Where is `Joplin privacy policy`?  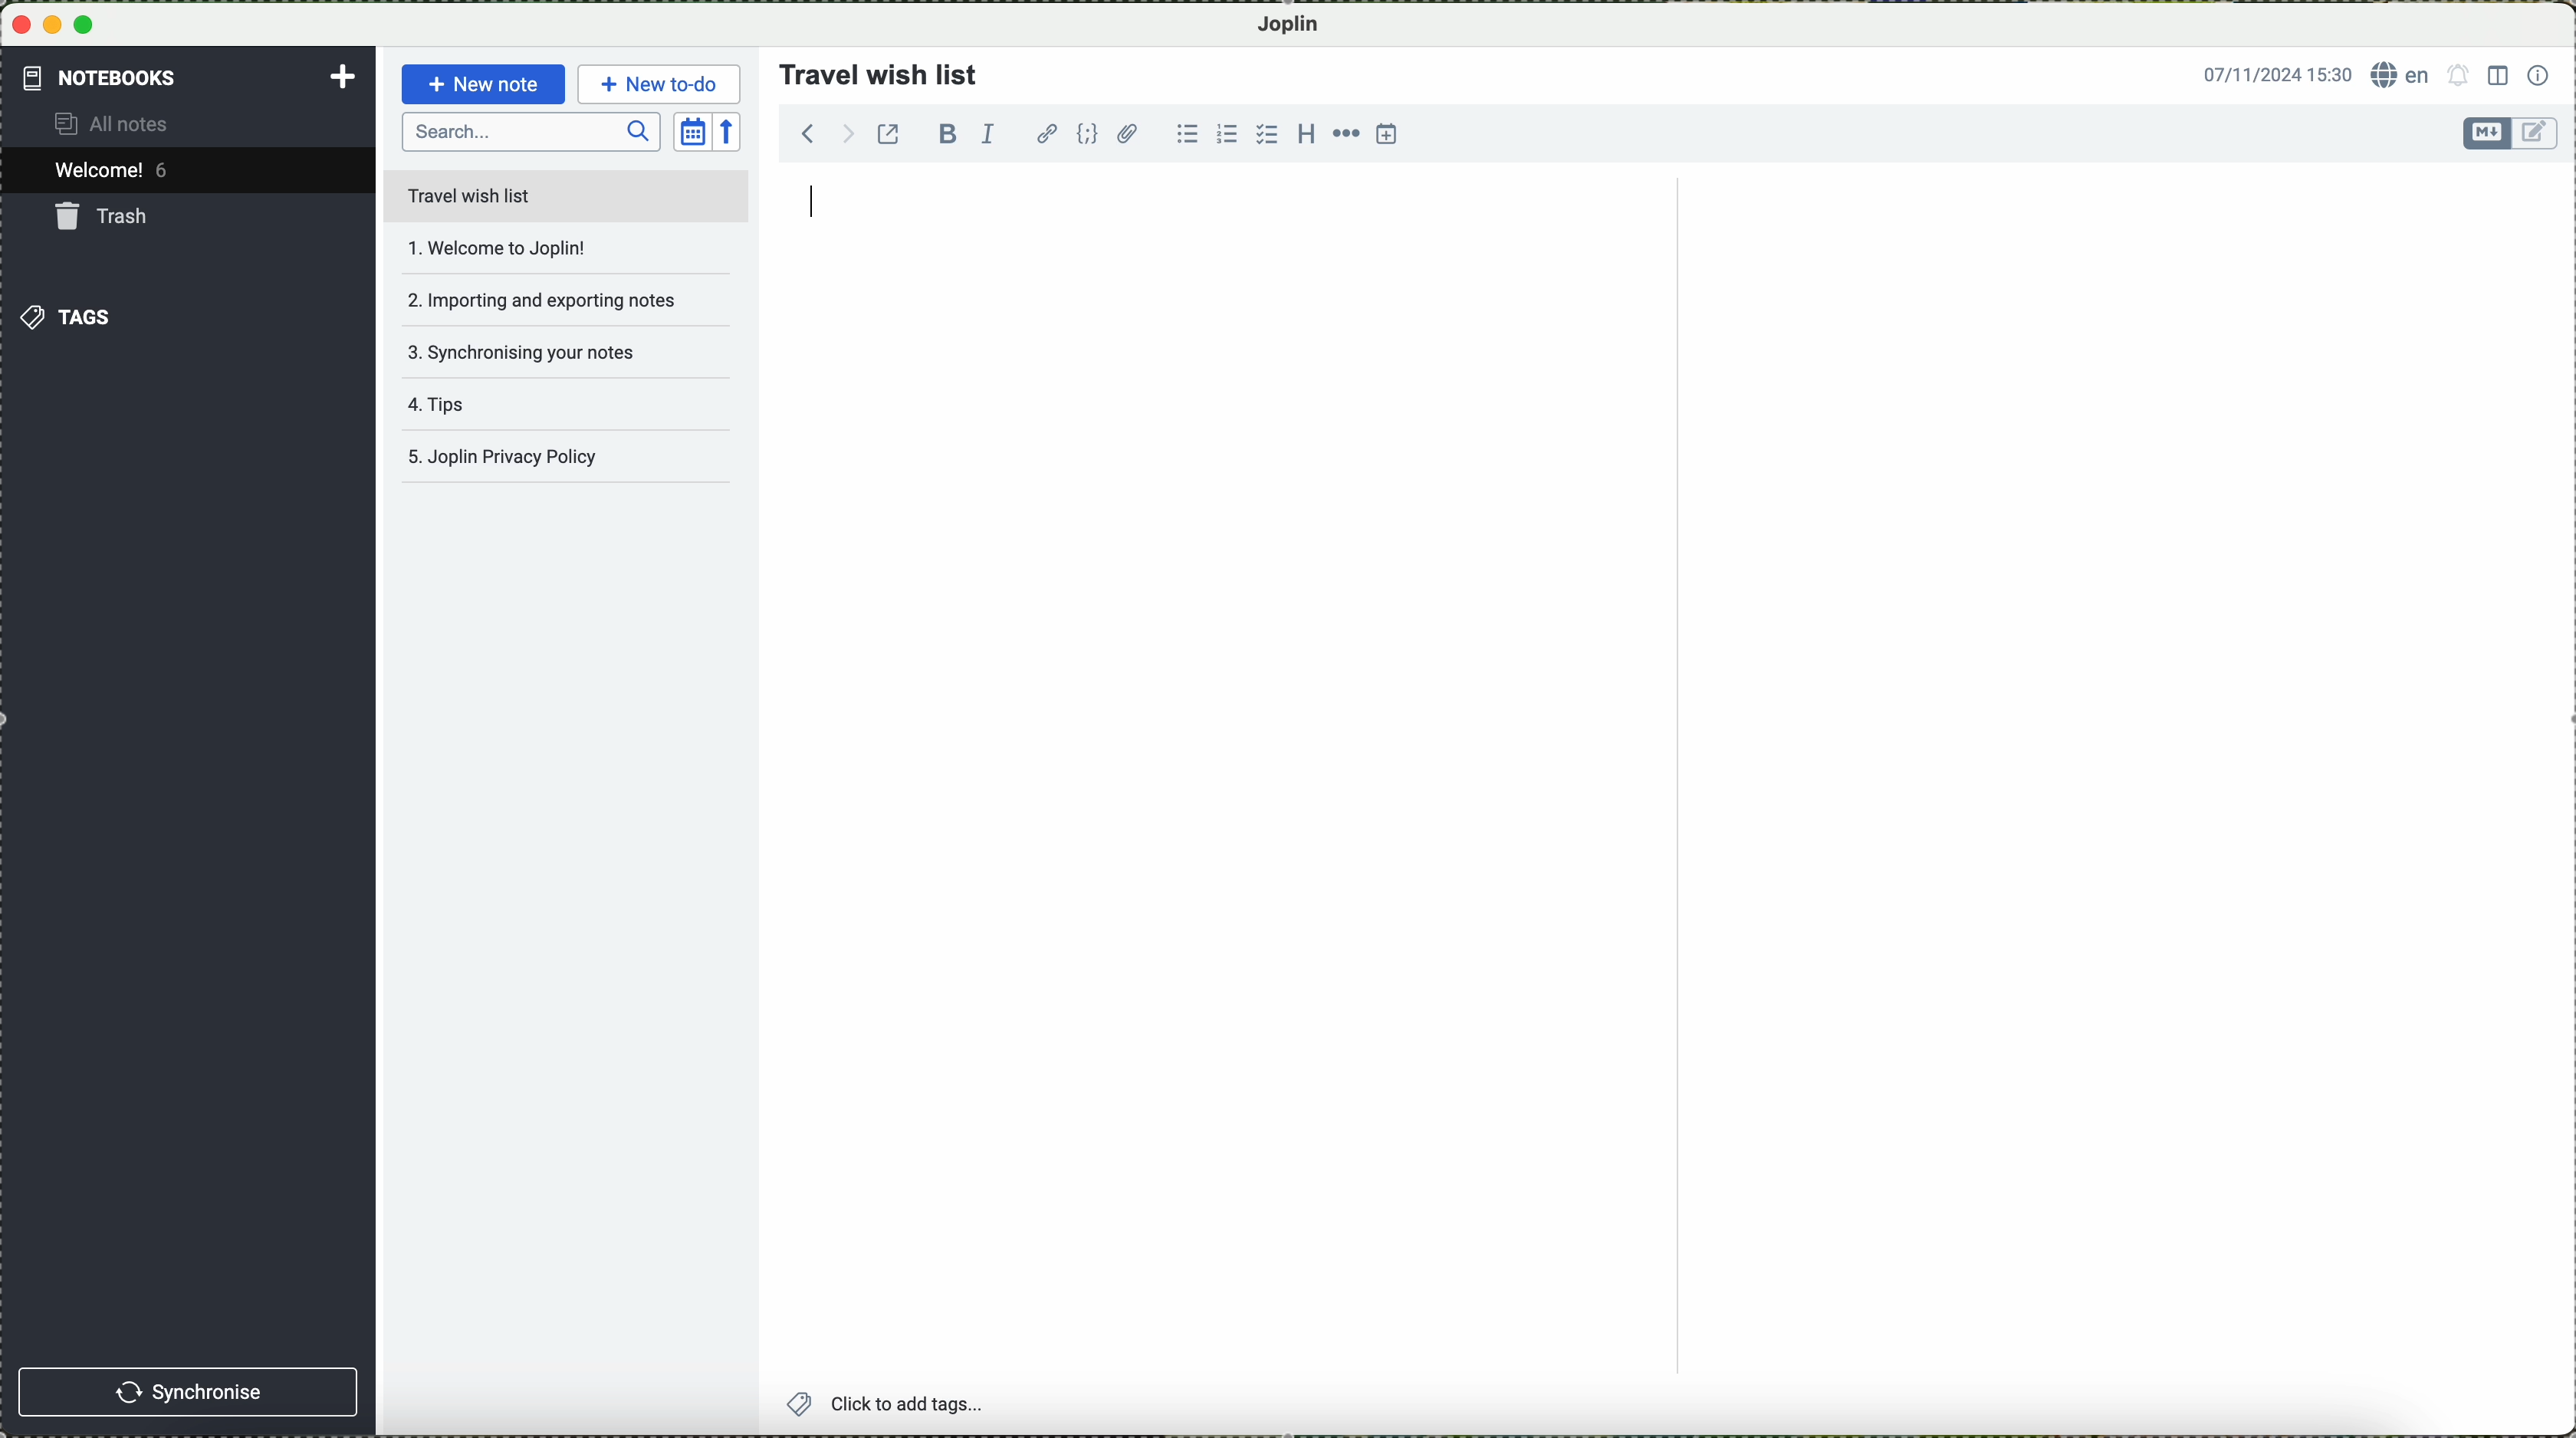 Joplin privacy policy is located at coordinates (560, 462).